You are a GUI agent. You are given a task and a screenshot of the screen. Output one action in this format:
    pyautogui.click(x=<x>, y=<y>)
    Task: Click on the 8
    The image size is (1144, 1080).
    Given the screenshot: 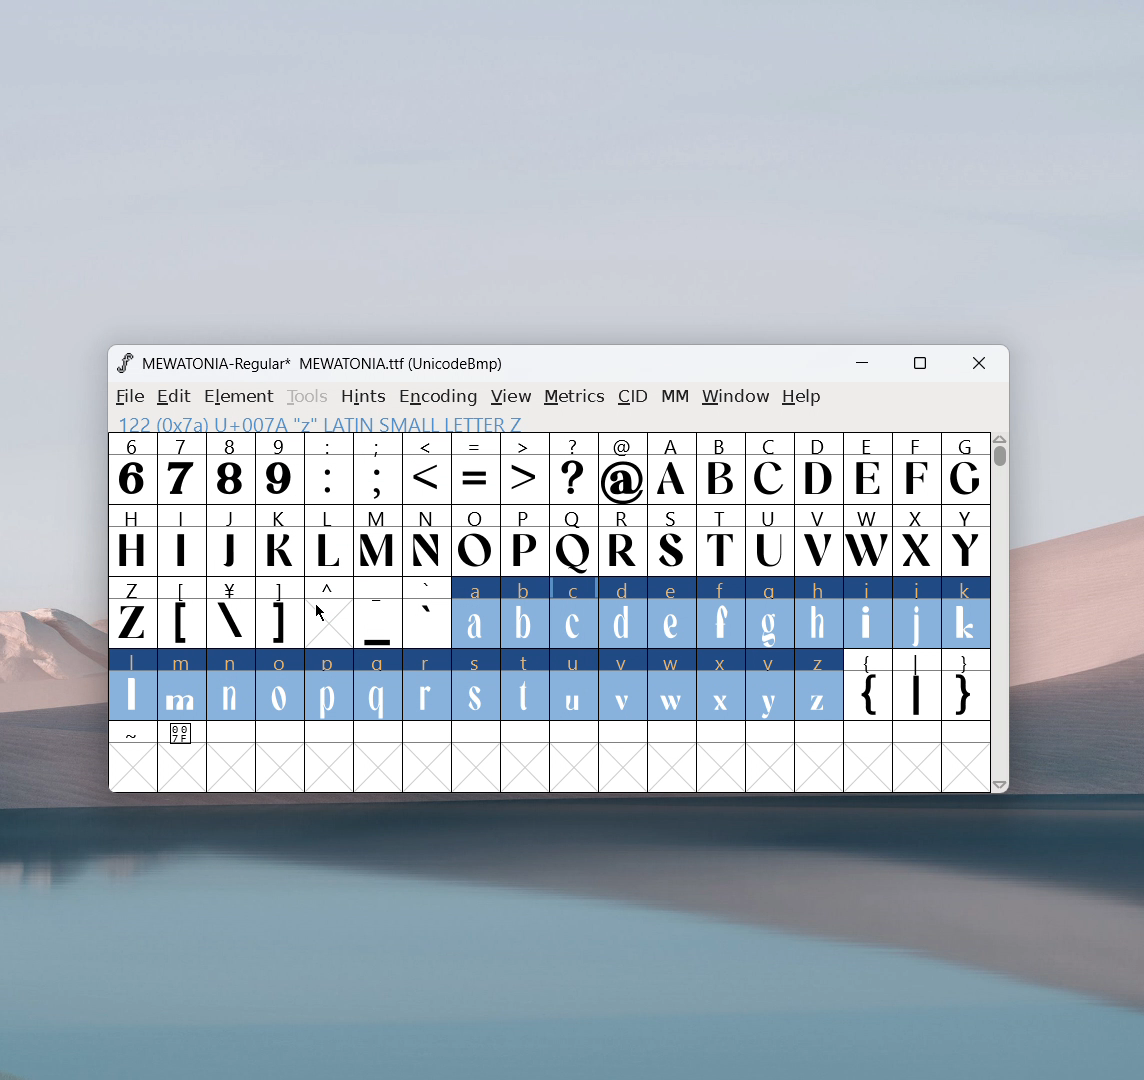 What is the action you would take?
    pyautogui.click(x=230, y=468)
    